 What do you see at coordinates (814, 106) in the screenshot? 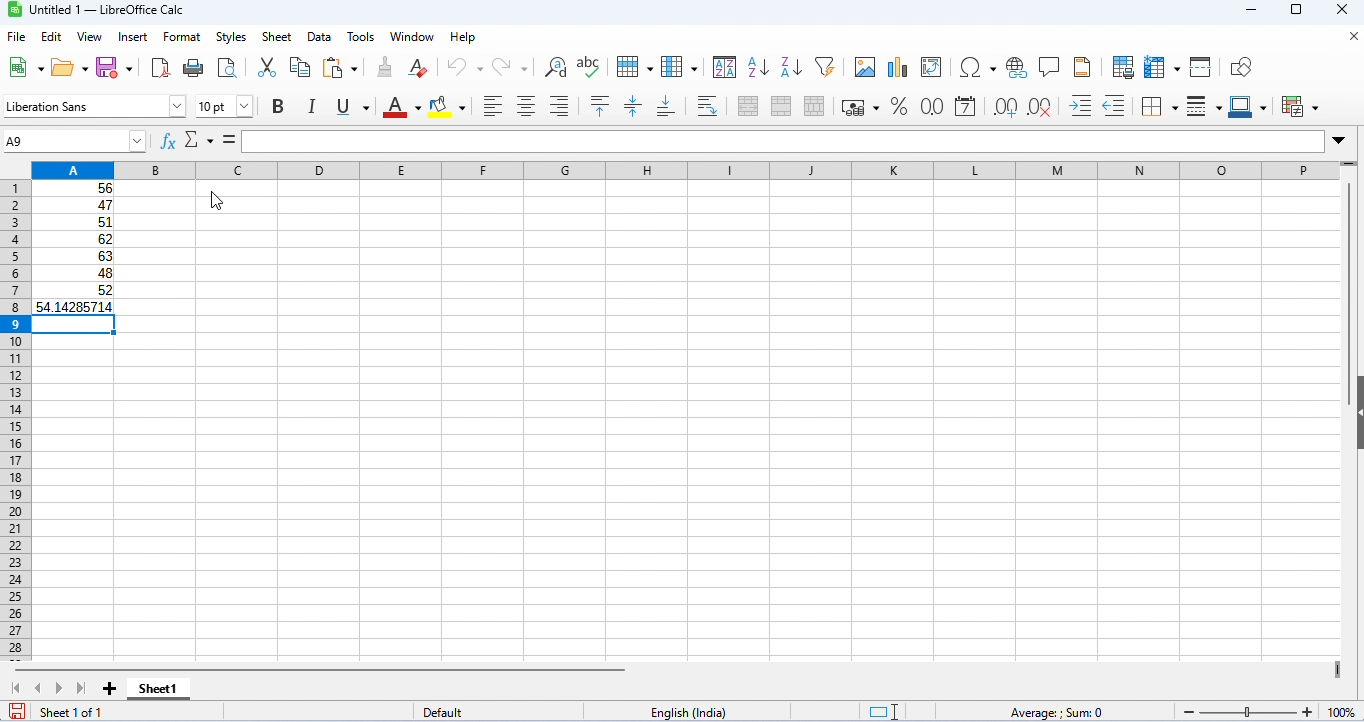
I see `unmerge cells` at bounding box center [814, 106].